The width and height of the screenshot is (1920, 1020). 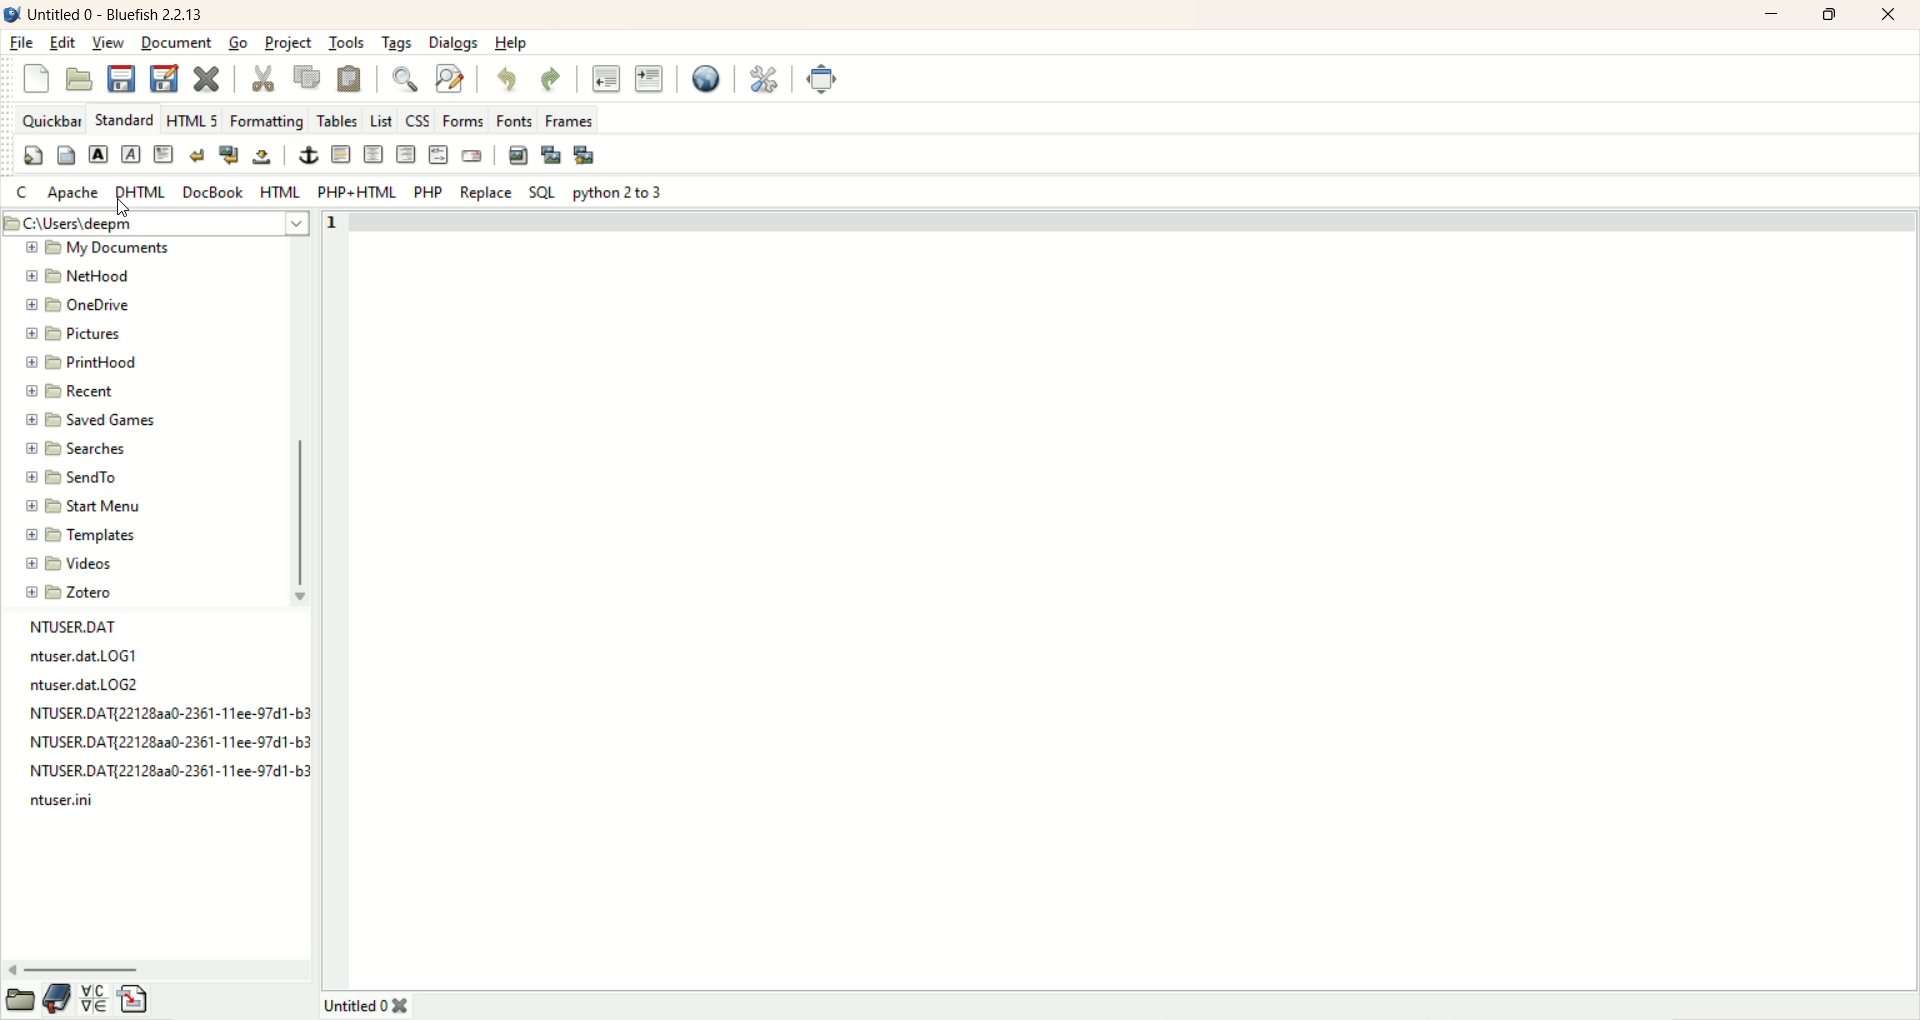 I want to click on close, so click(x=1889, y=14).